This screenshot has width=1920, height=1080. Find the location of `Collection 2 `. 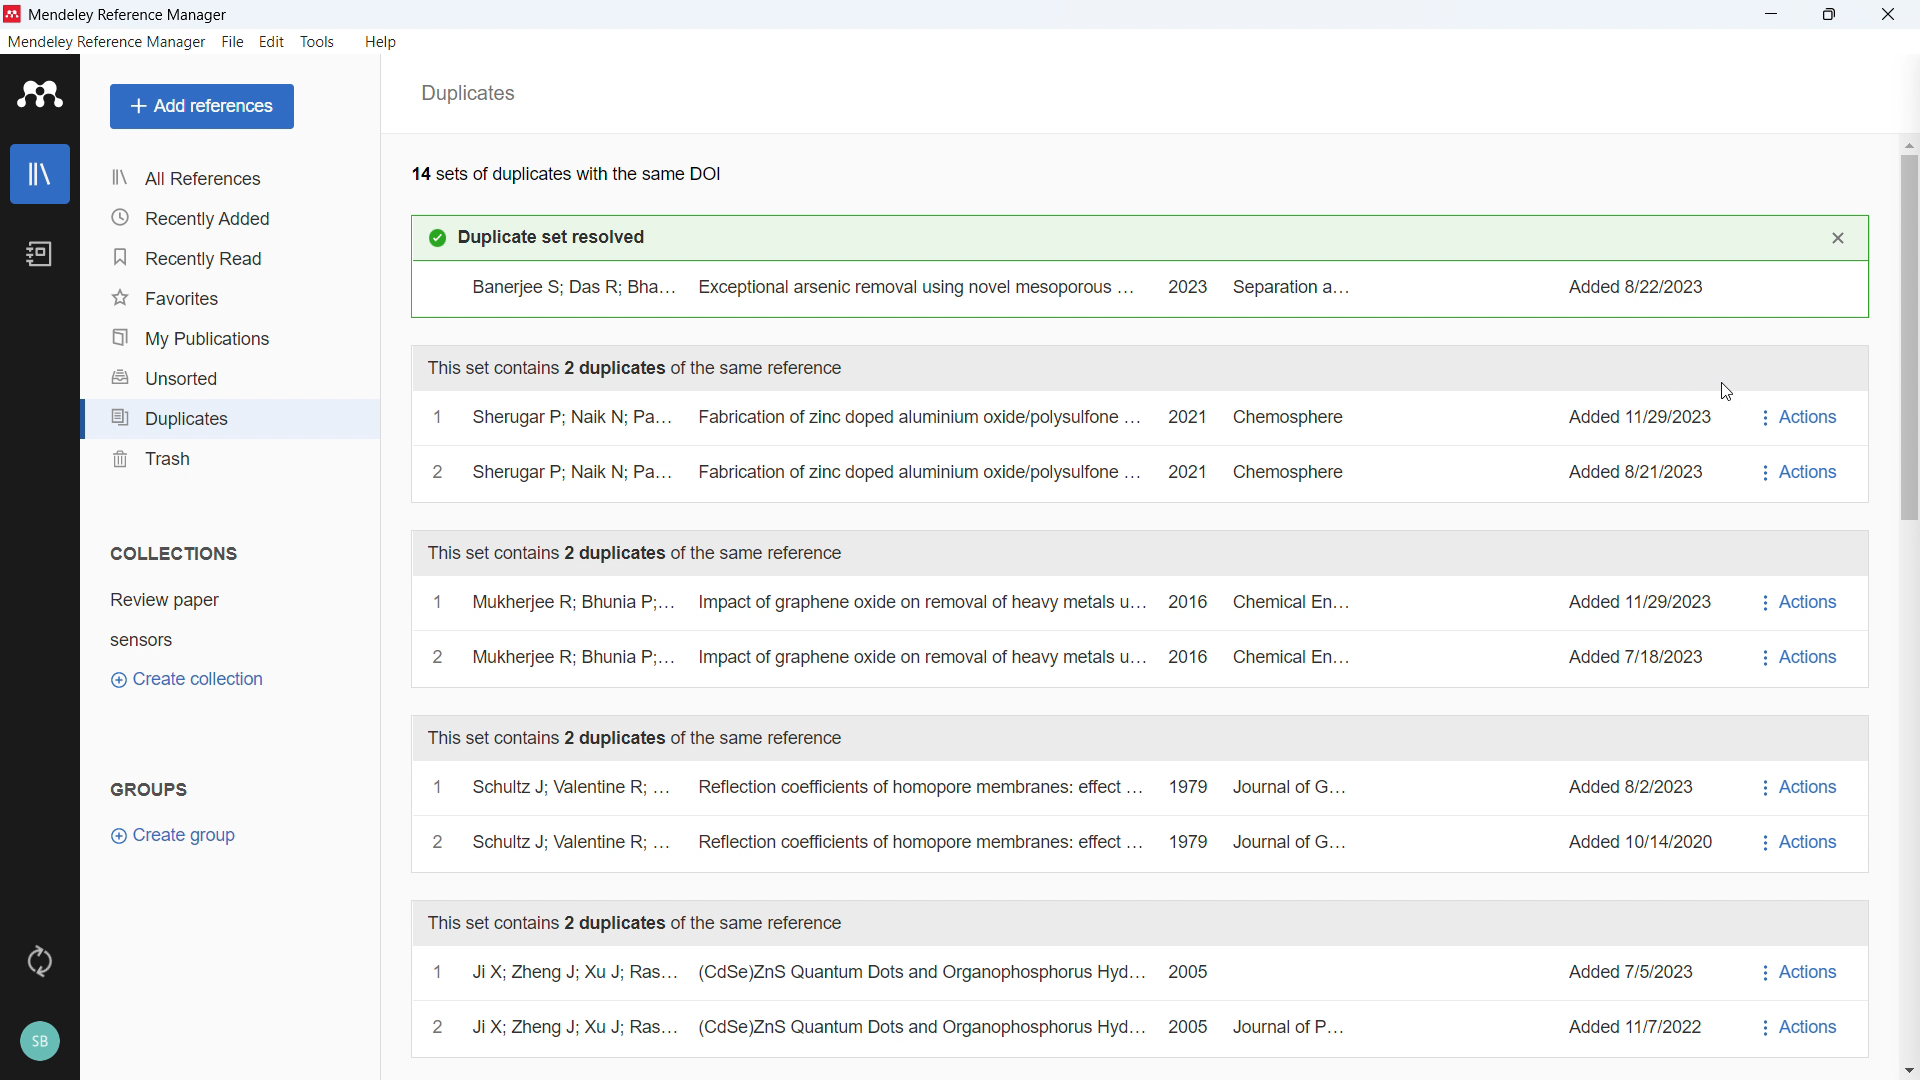

Collection 2  is located at coordinates (221, 639).